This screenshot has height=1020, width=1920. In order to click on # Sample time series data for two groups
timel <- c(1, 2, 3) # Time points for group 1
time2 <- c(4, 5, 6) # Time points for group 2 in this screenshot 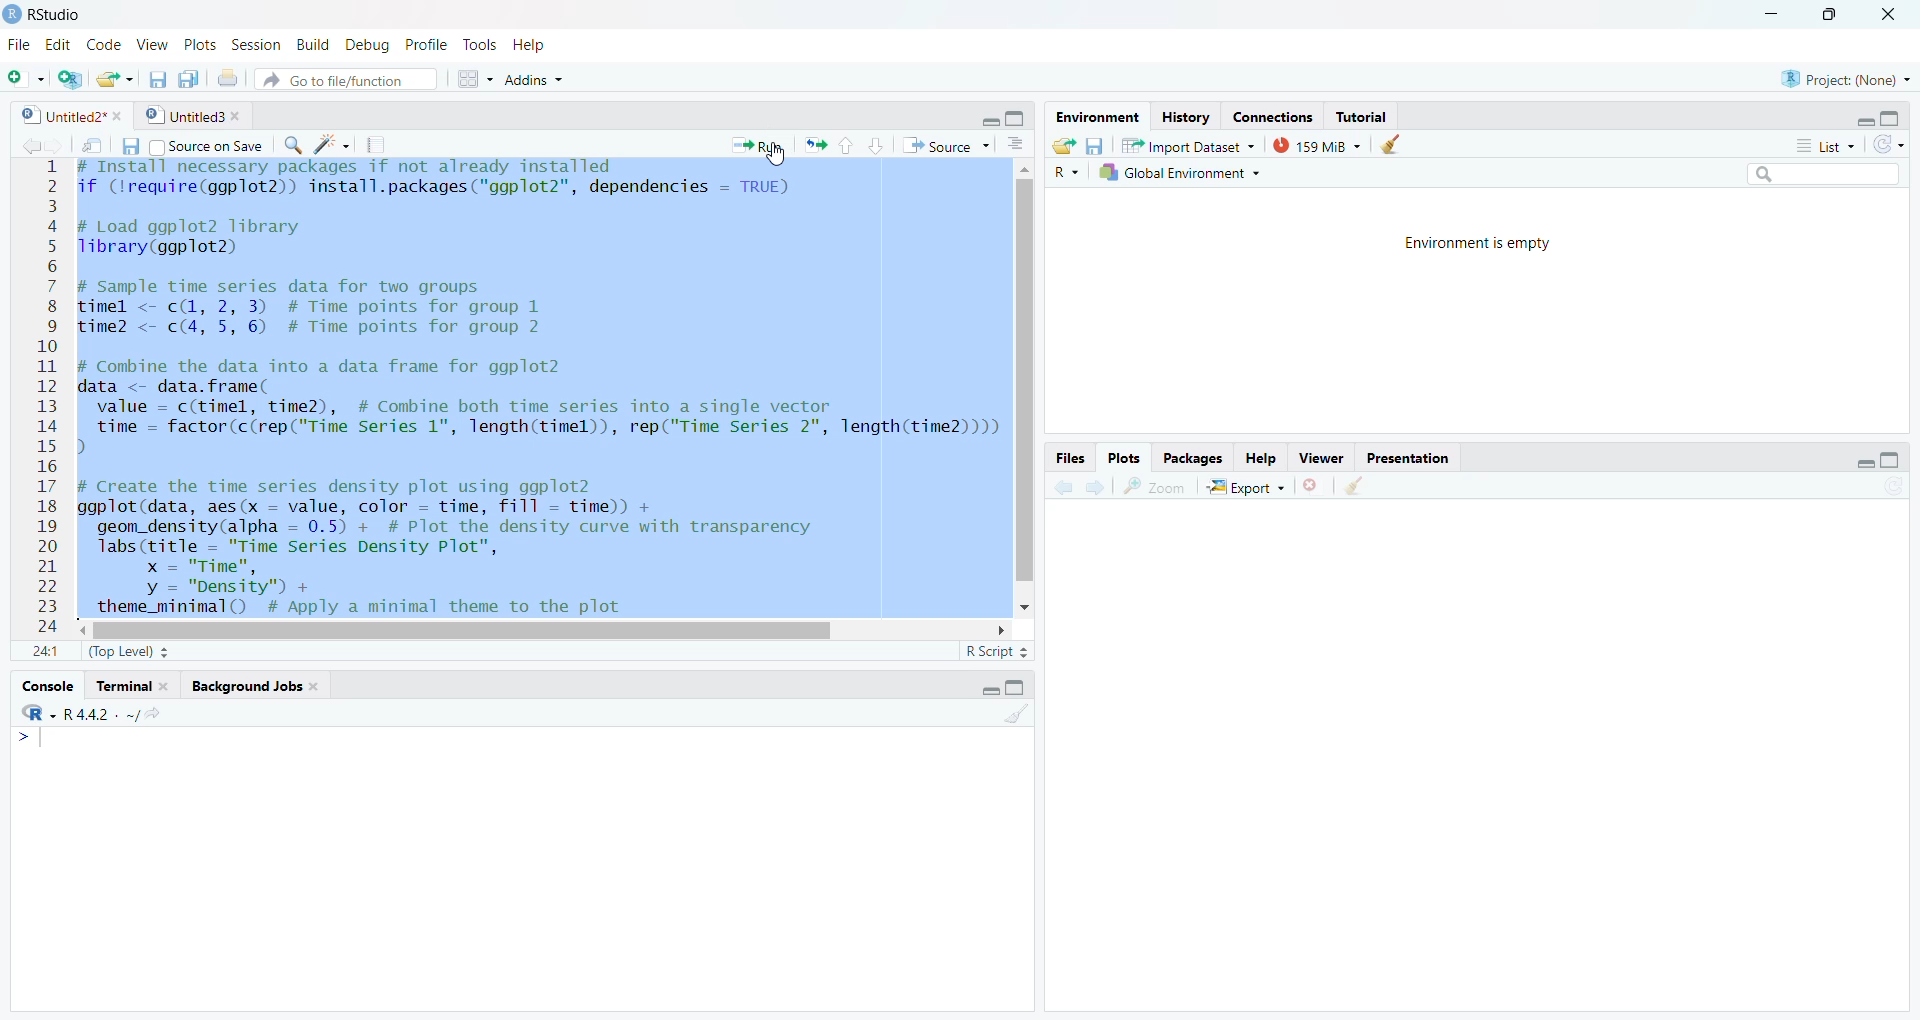, I will do `click(314, 308)`.